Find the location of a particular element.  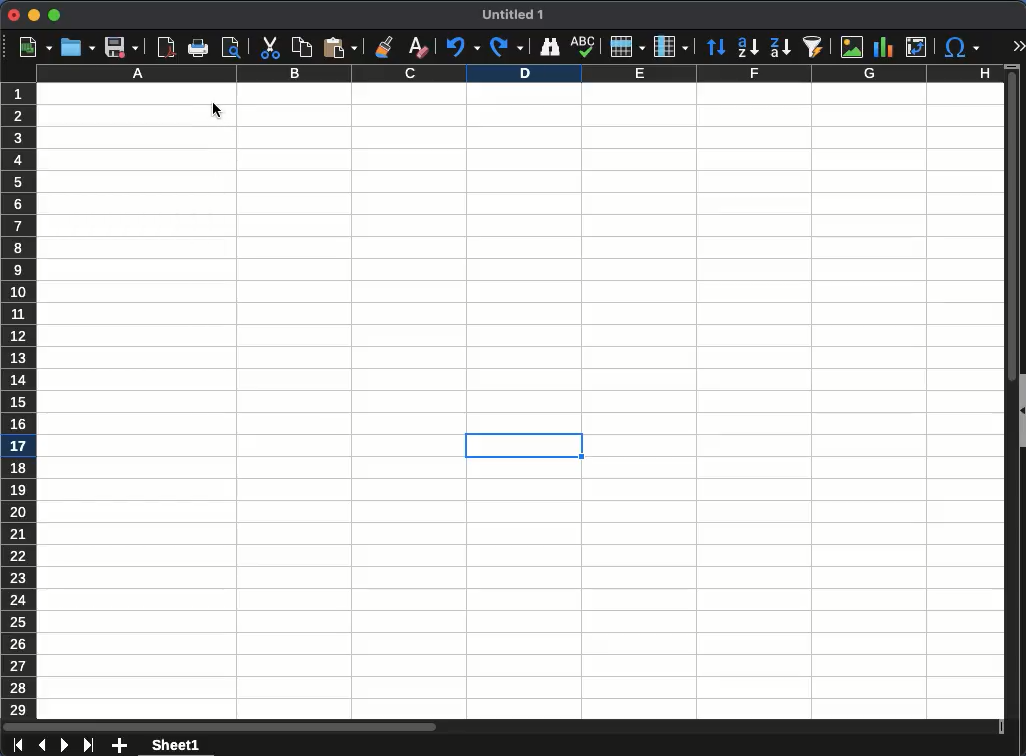

scroll is located at coordinates (1005, 403).